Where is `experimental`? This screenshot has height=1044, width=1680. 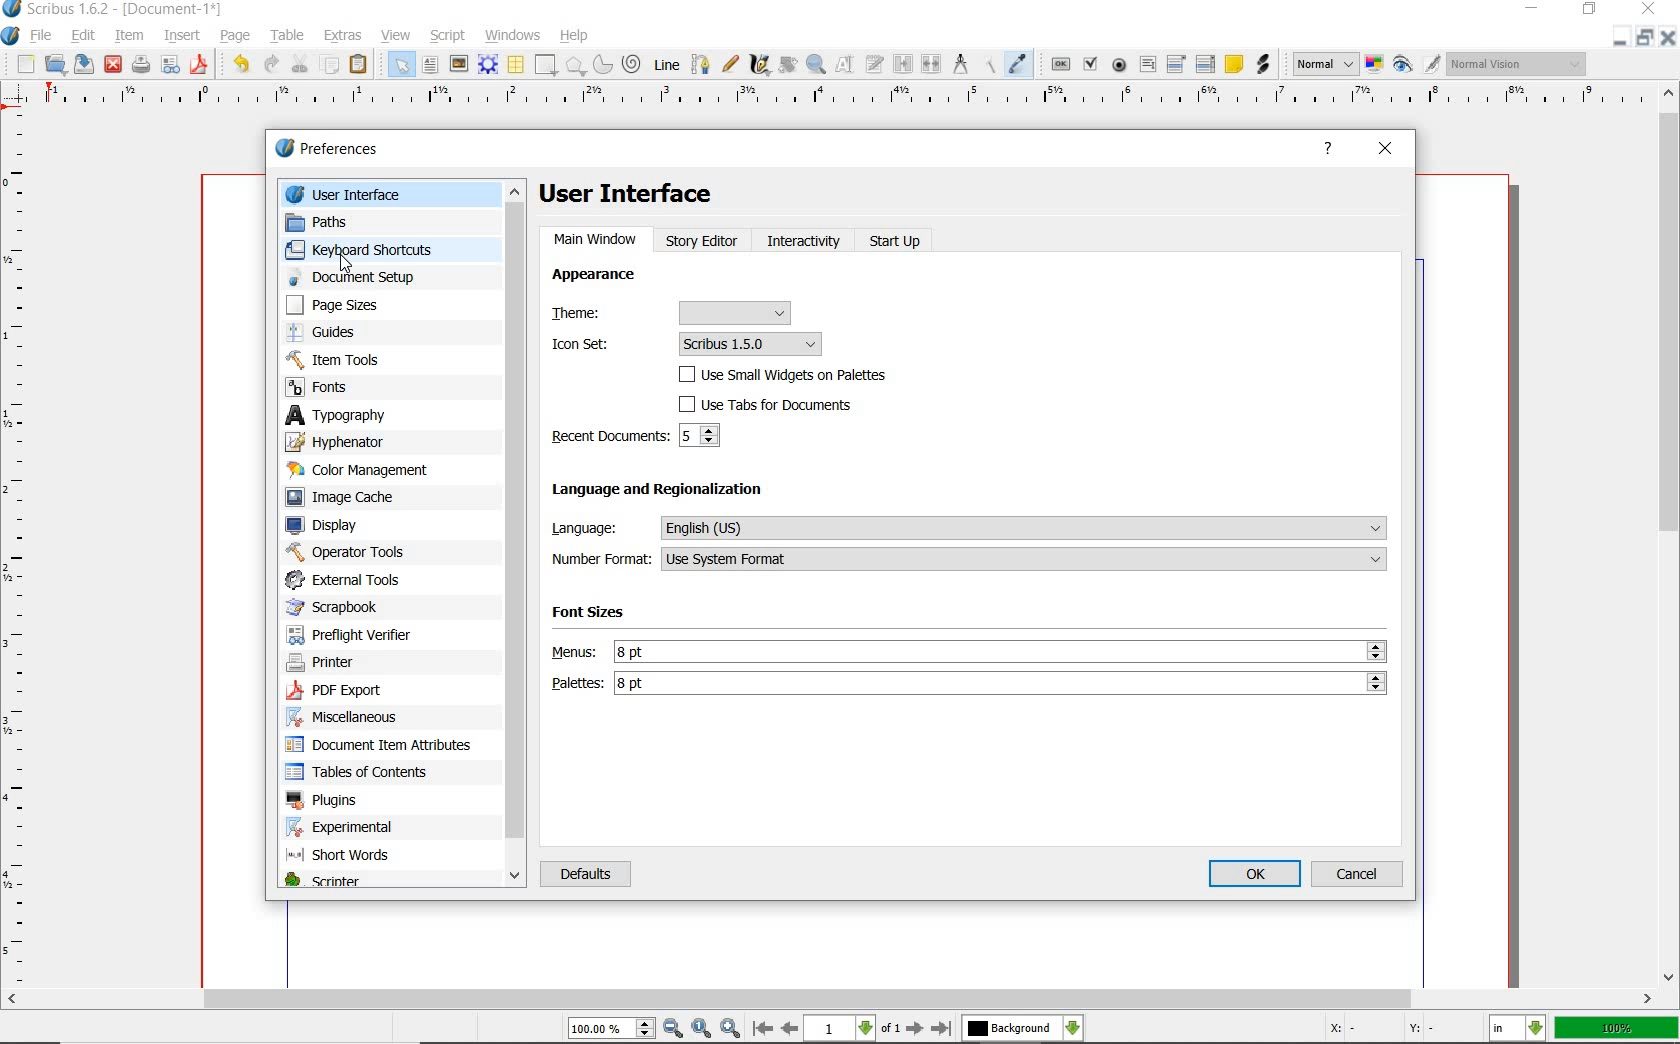
experimental is located at coordinates (366, 828).